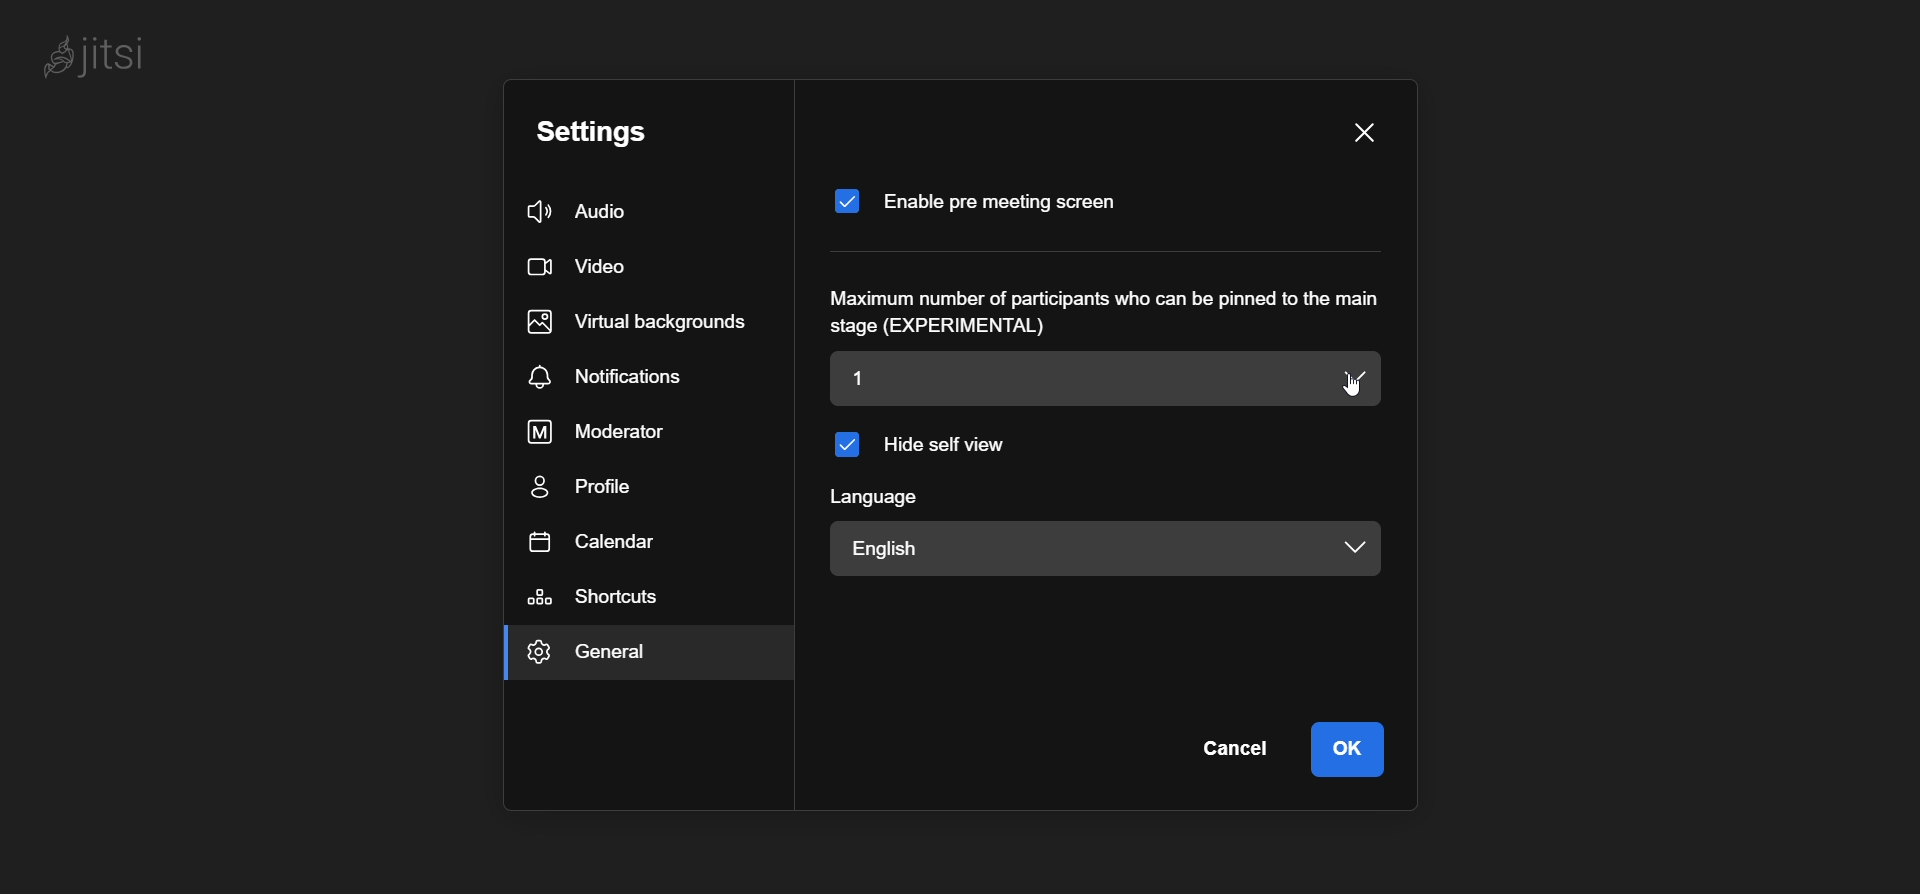 The height and width of the screenshot is (894, 1920). Describe the element at coordinates (593, 540) in the screenshot. I see `calendar` at that location.